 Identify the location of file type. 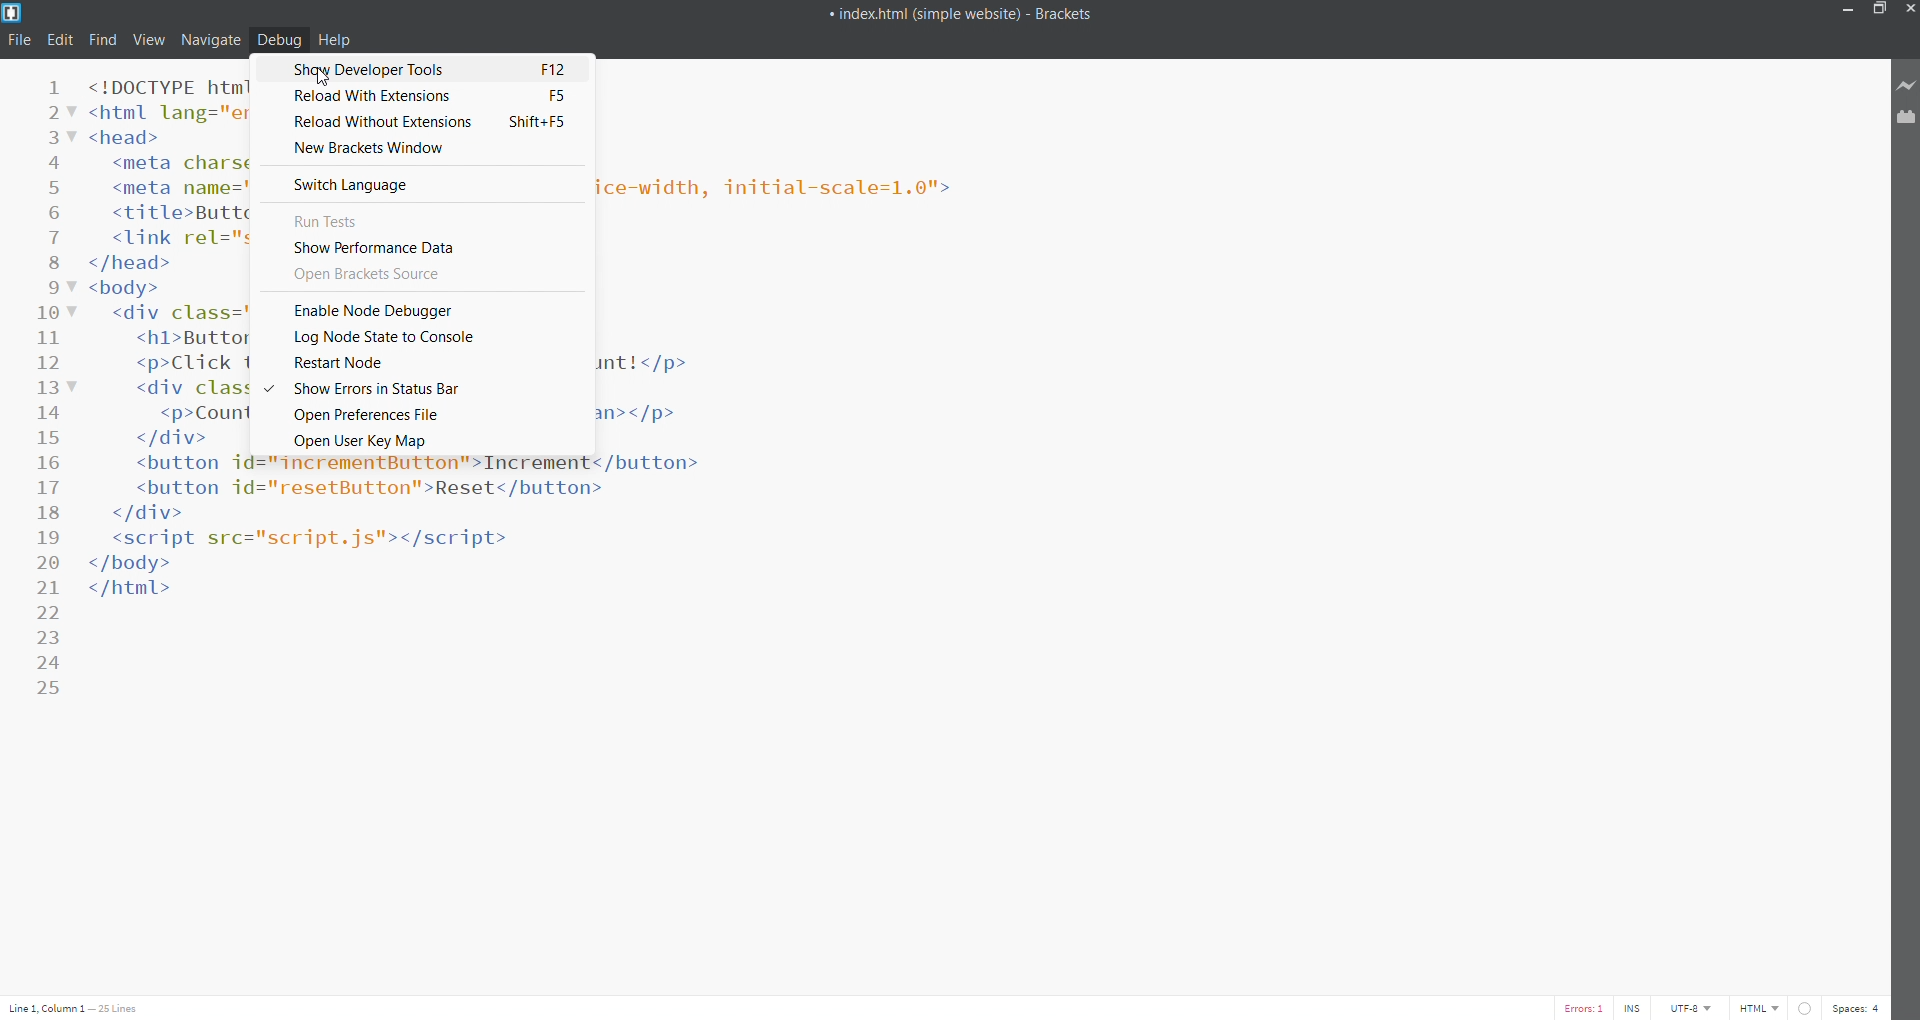
(1757, 1009).